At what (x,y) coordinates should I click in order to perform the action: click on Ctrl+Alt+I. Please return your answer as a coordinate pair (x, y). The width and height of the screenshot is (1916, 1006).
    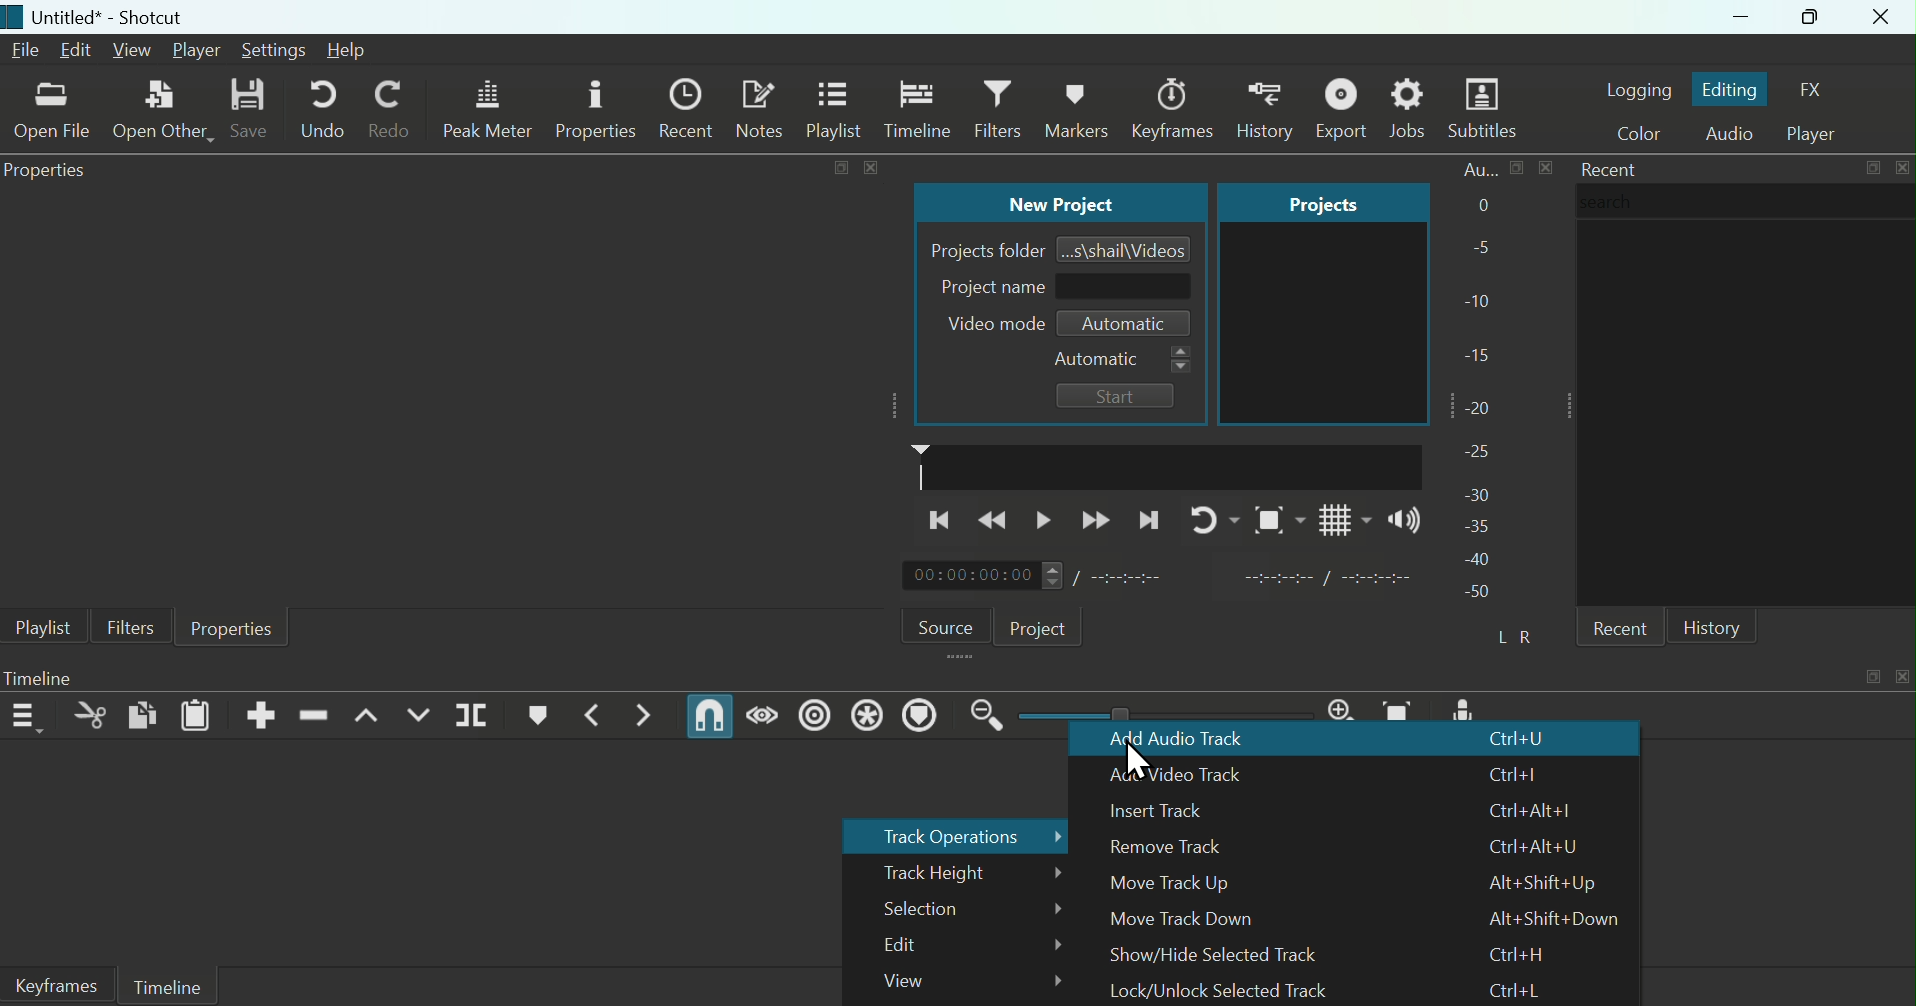
    Looking at the image, I should click on (1528, 809).